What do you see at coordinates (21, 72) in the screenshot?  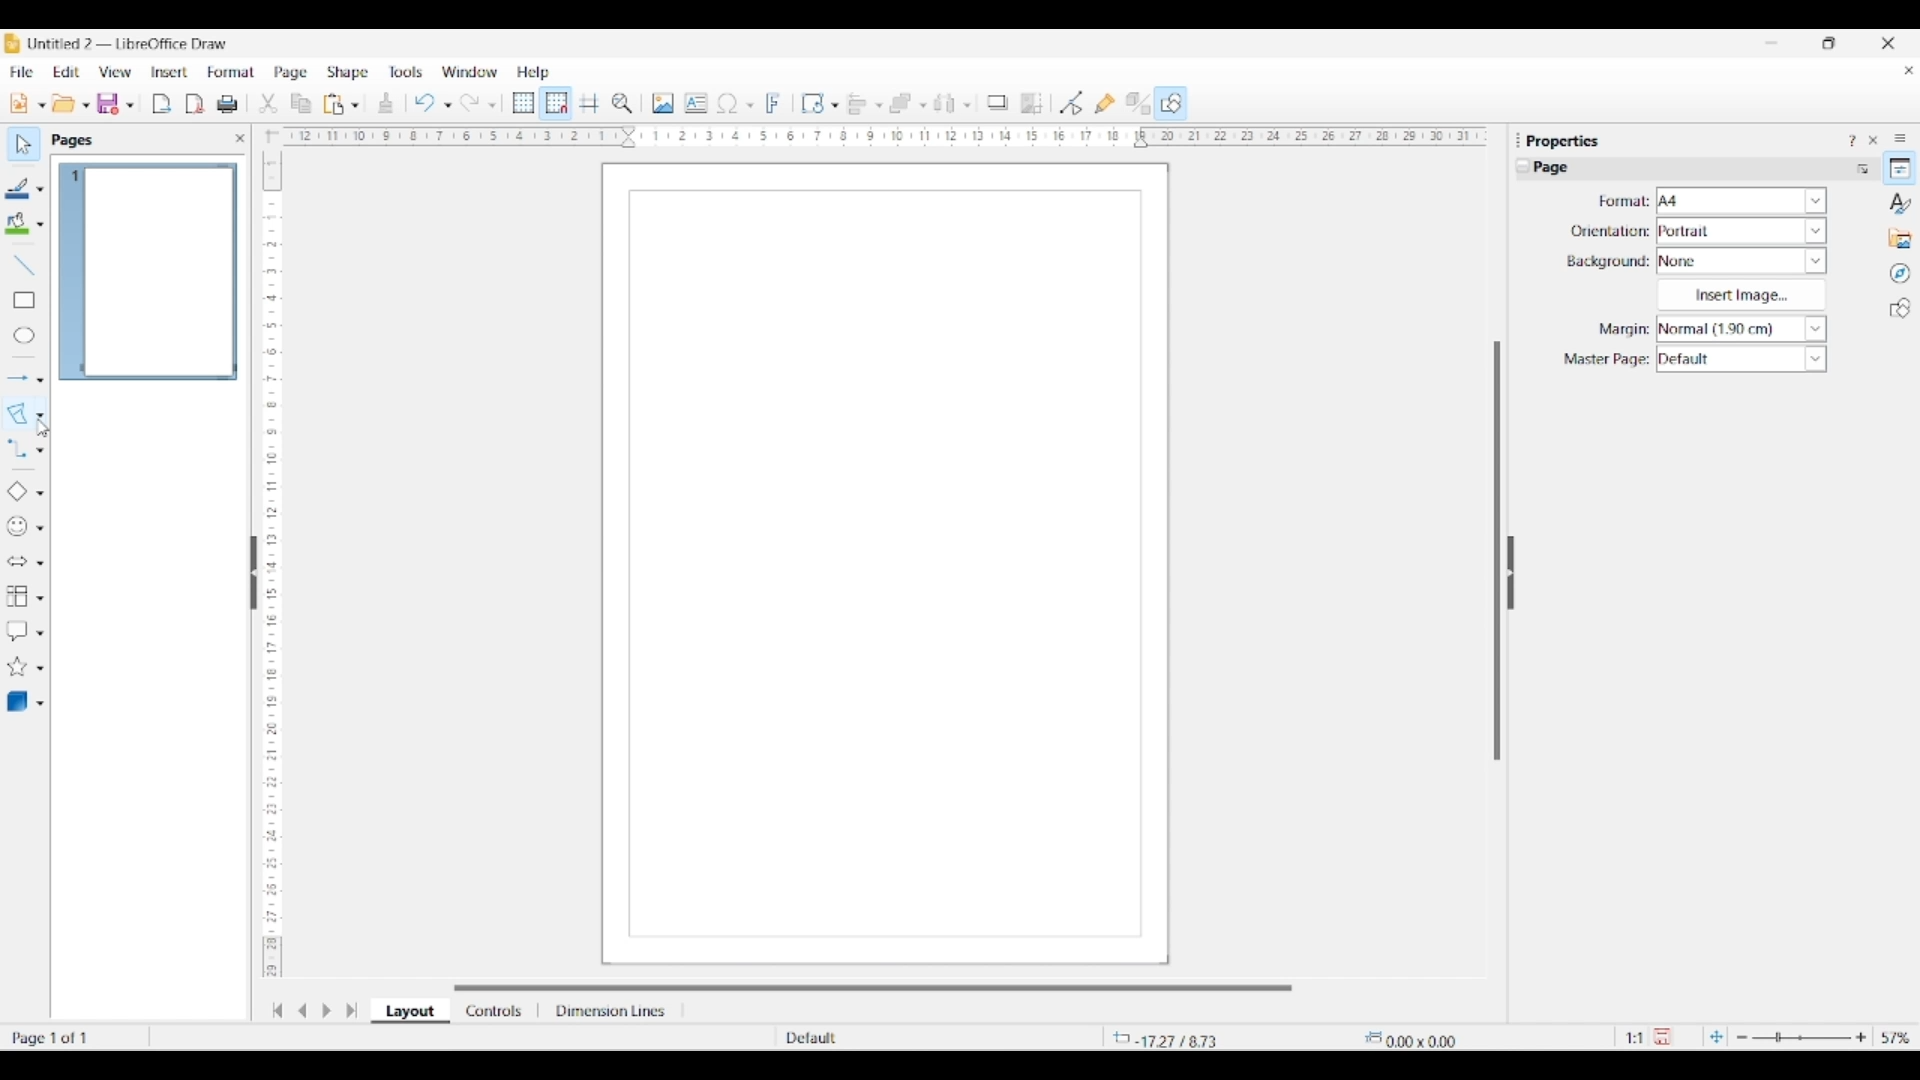 I see `File` at bounding box center [21, 72].